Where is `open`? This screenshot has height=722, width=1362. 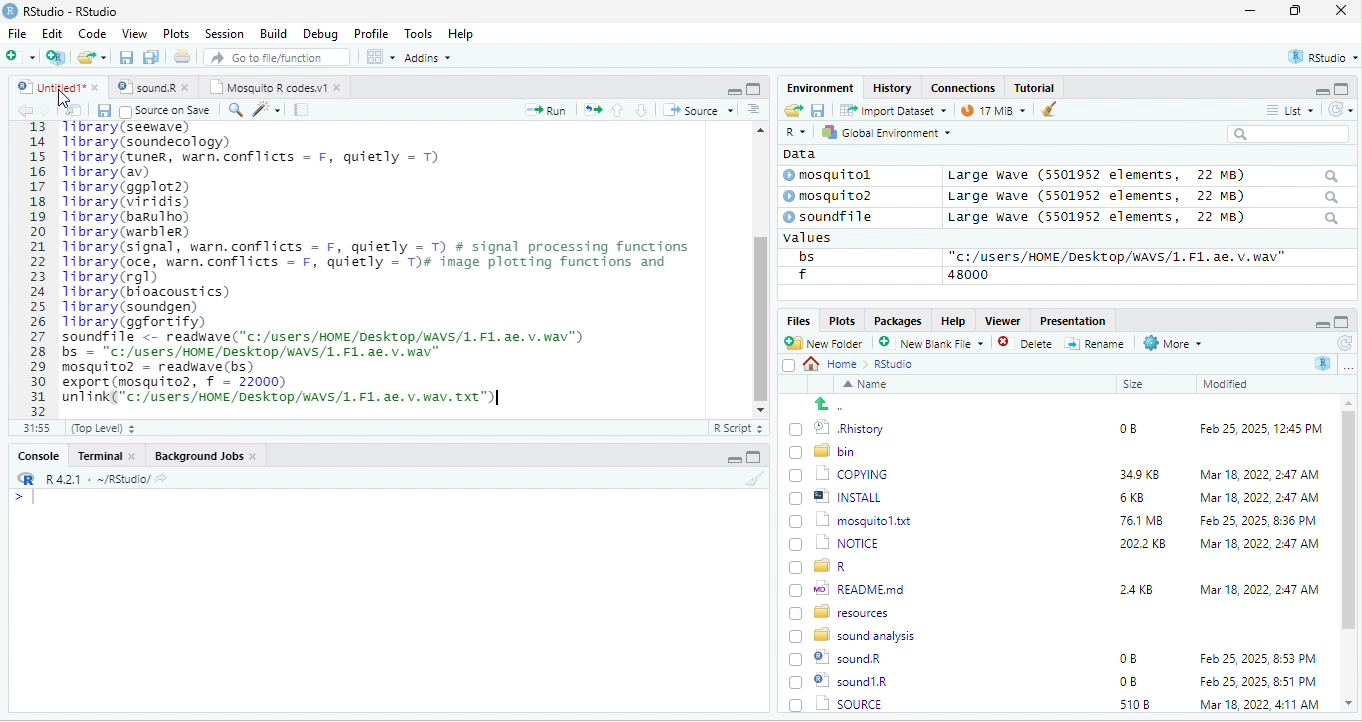
open is located at coordinates (593, 108).